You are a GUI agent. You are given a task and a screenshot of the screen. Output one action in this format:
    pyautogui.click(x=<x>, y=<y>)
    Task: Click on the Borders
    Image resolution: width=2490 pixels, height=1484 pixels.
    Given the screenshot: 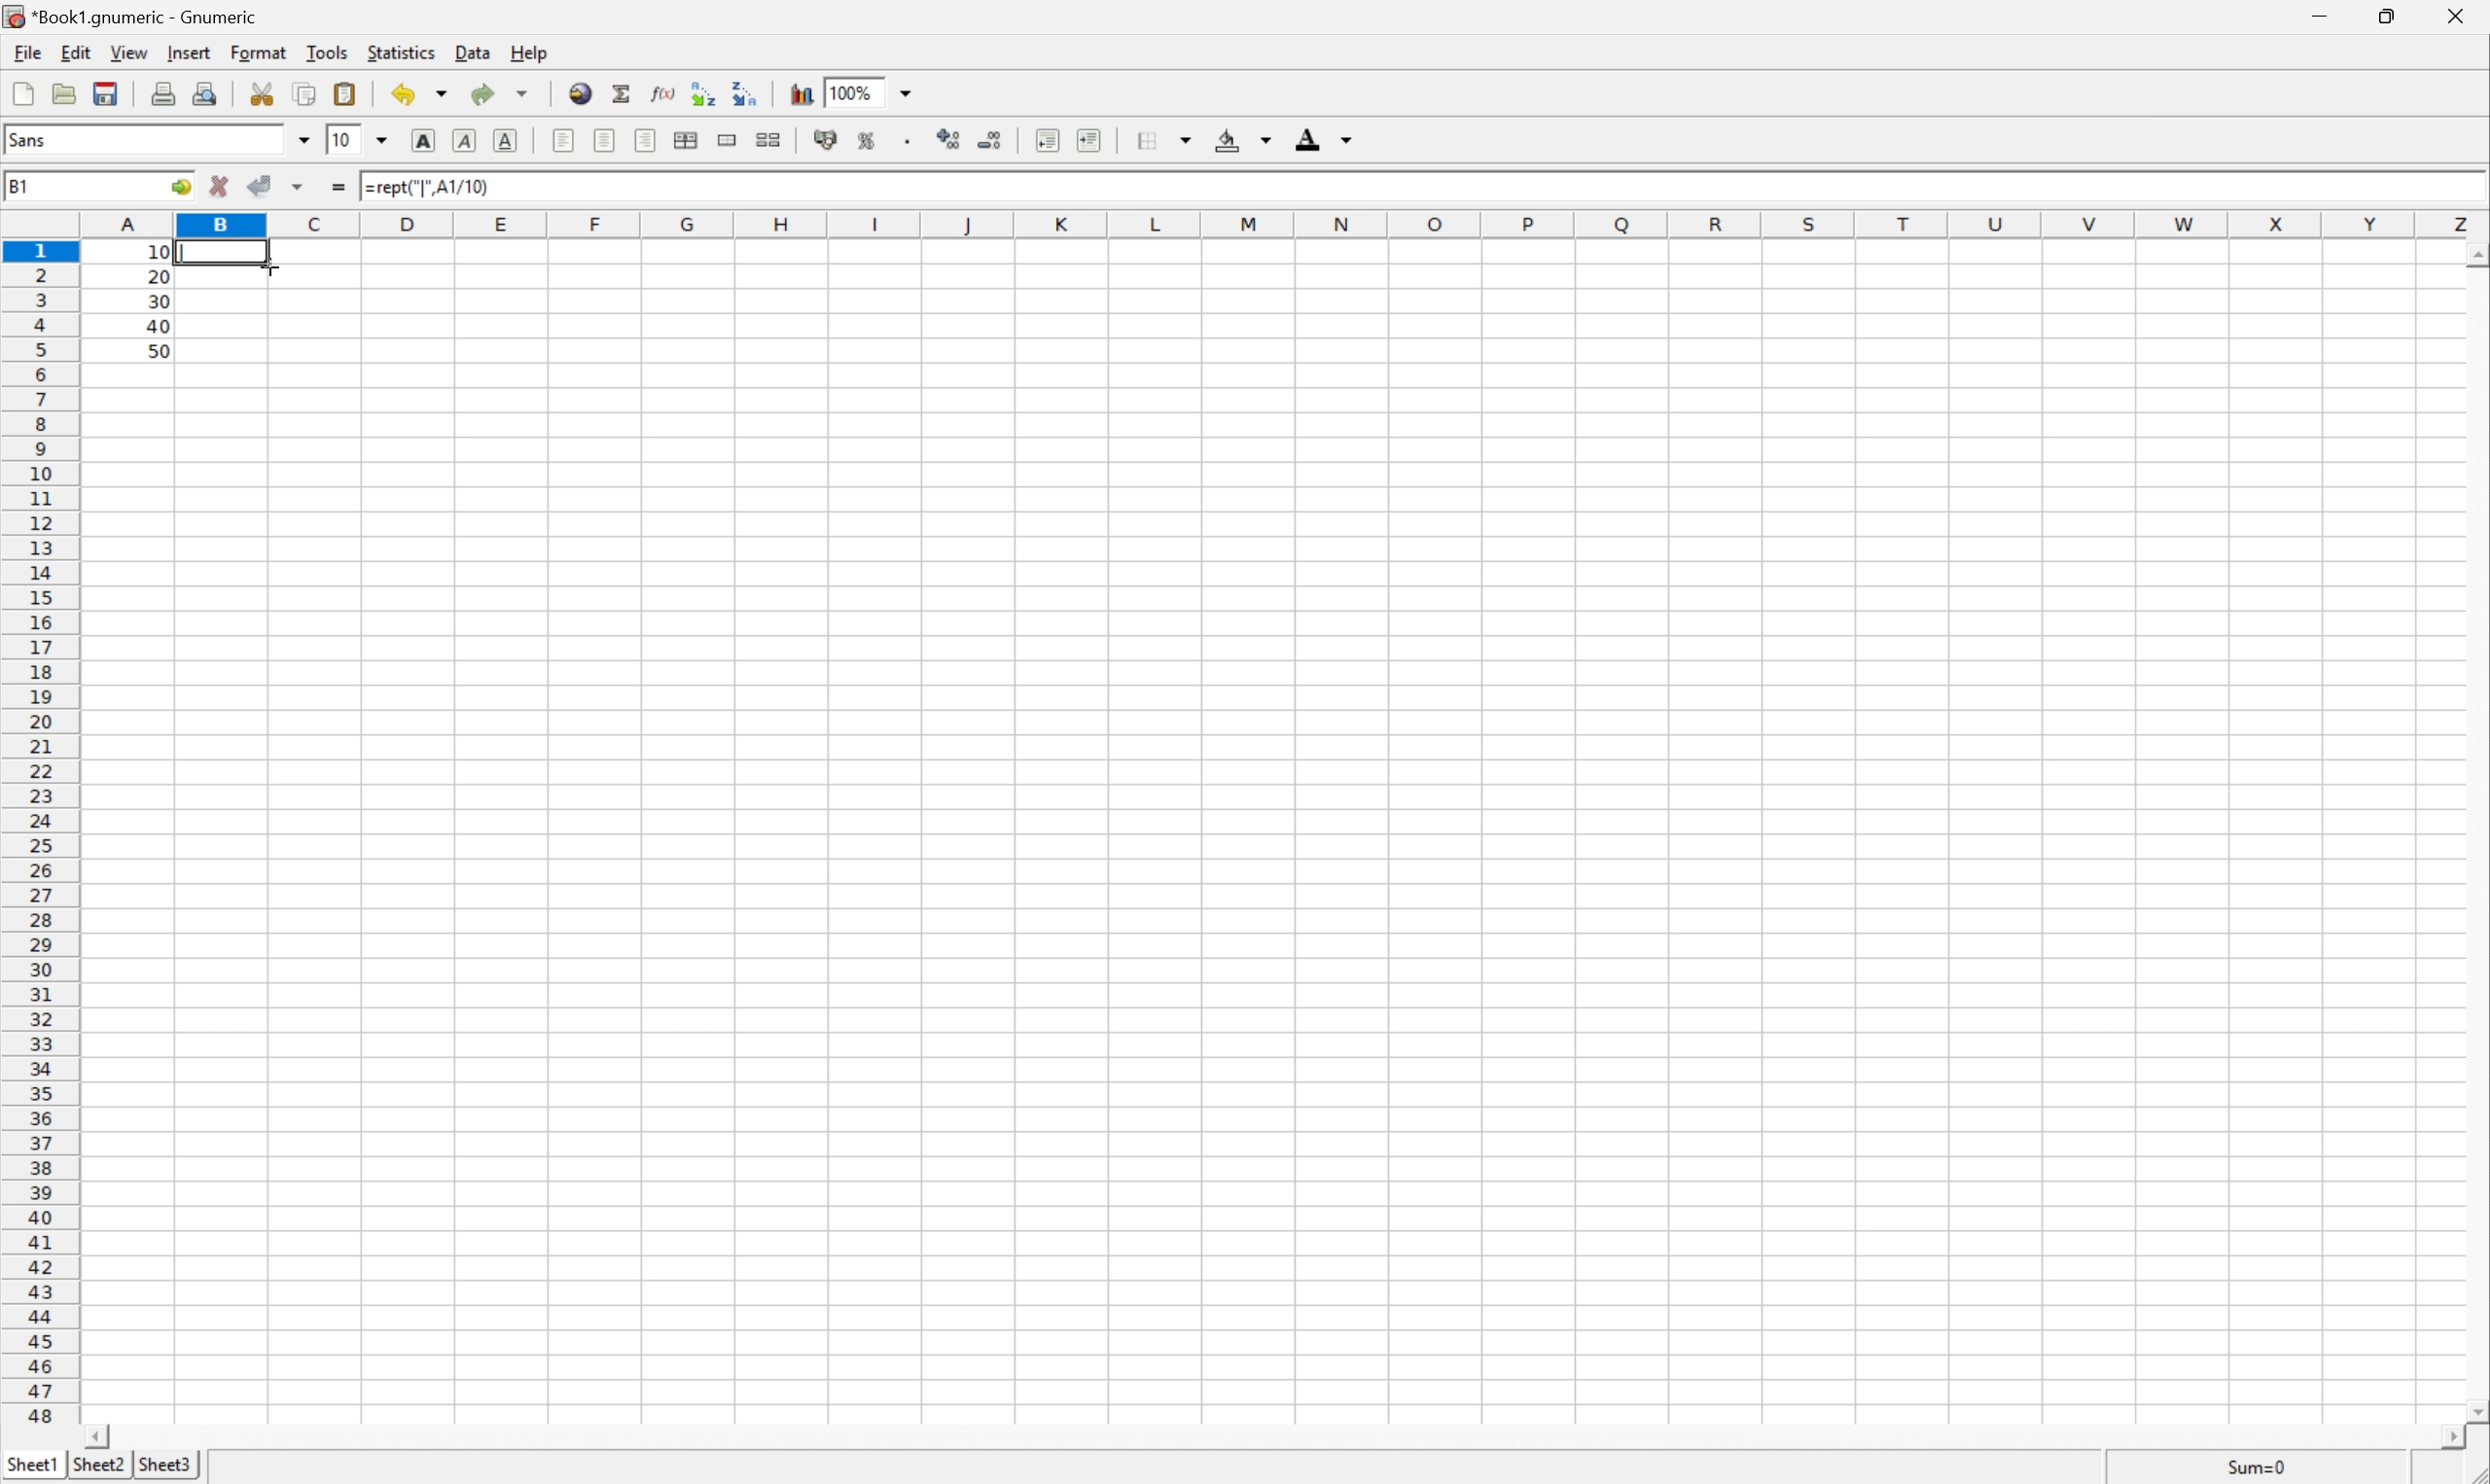 What is the action you would take?
    pyautogui.click(x=1164, y=140)
    